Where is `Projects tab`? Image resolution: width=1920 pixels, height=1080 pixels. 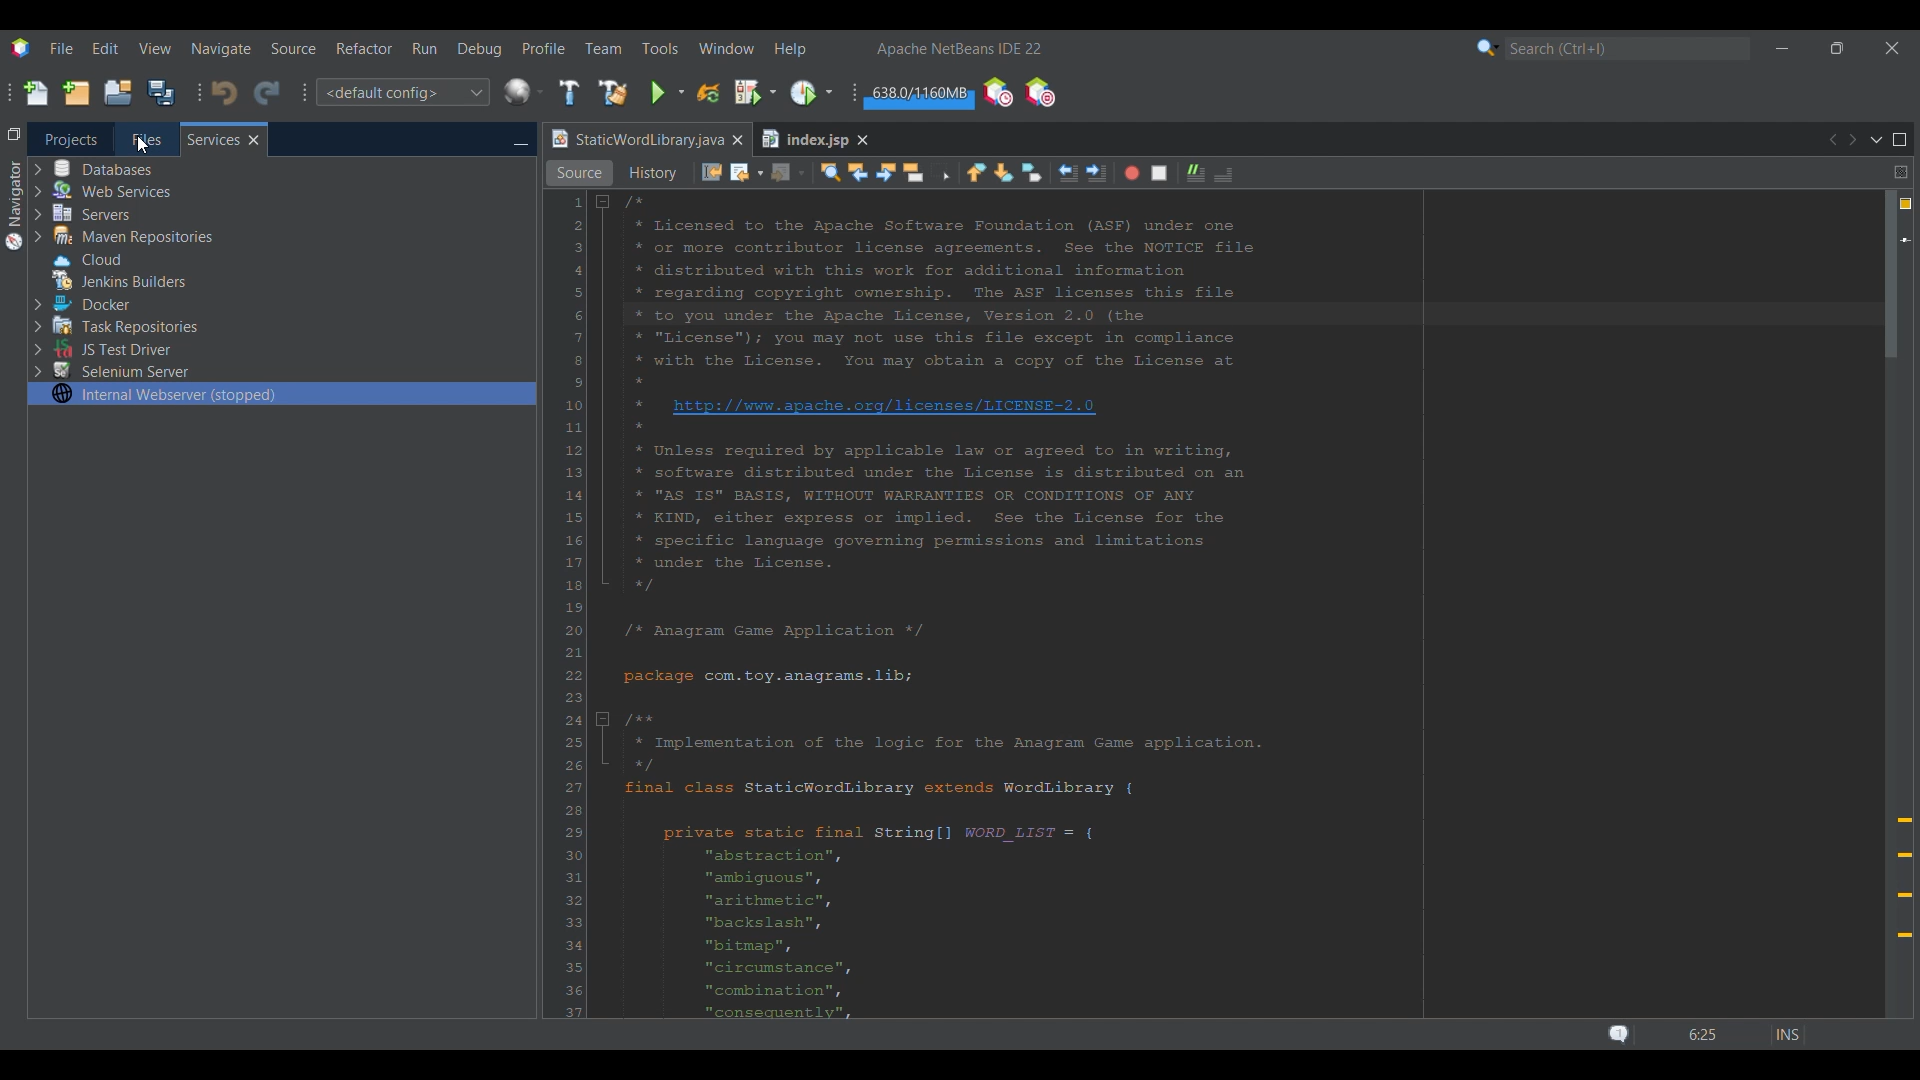
Projects tab is located at coordinates (70, 139).